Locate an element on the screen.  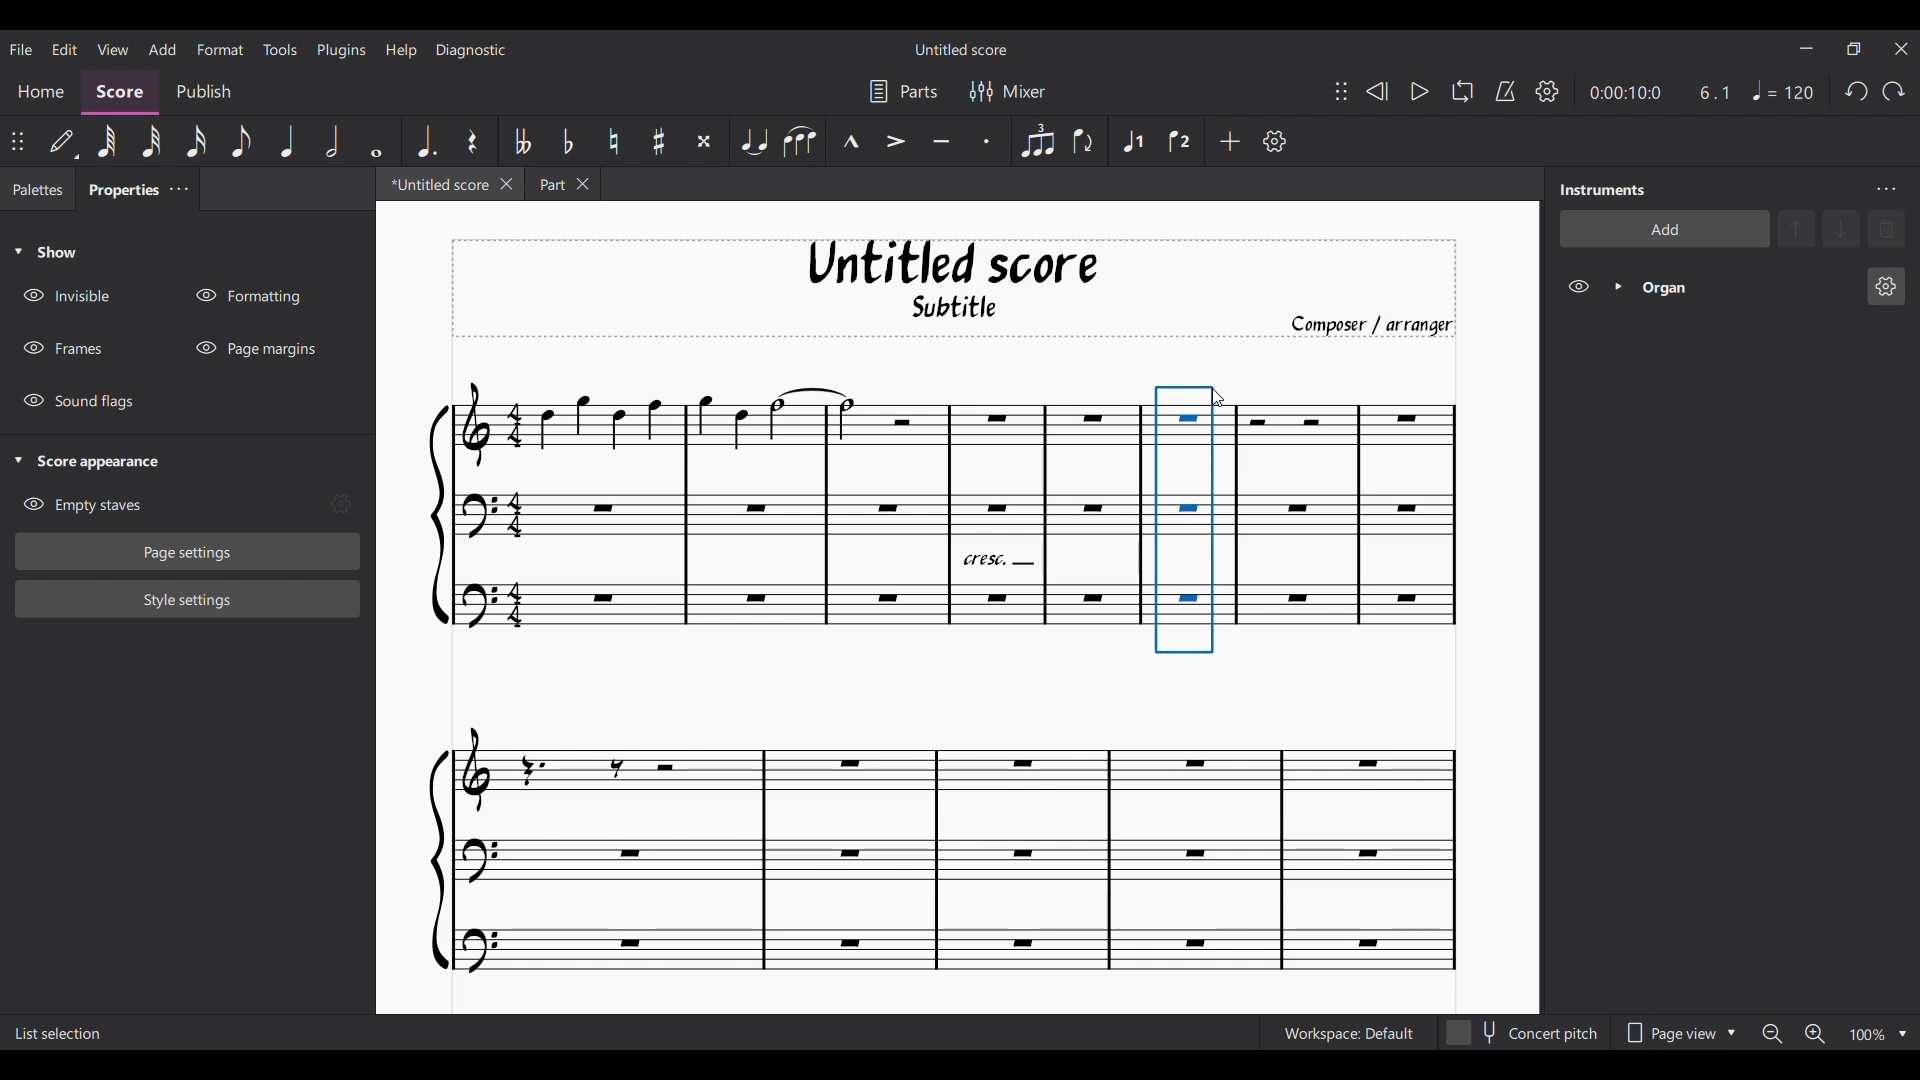
Toggle nature is located at coordinates (612, 141).